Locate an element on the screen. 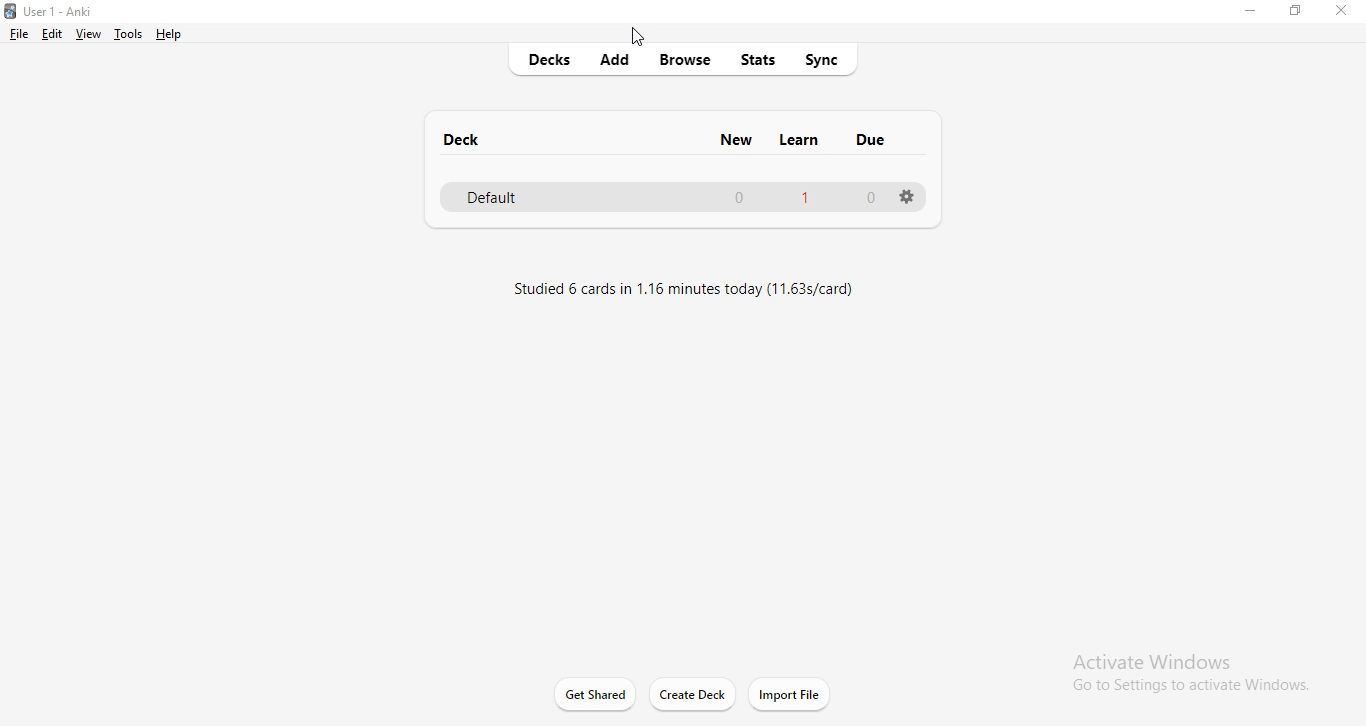 The height and width of the screenshot is (726, 1366). restore is located at coordinates (1292, 16).